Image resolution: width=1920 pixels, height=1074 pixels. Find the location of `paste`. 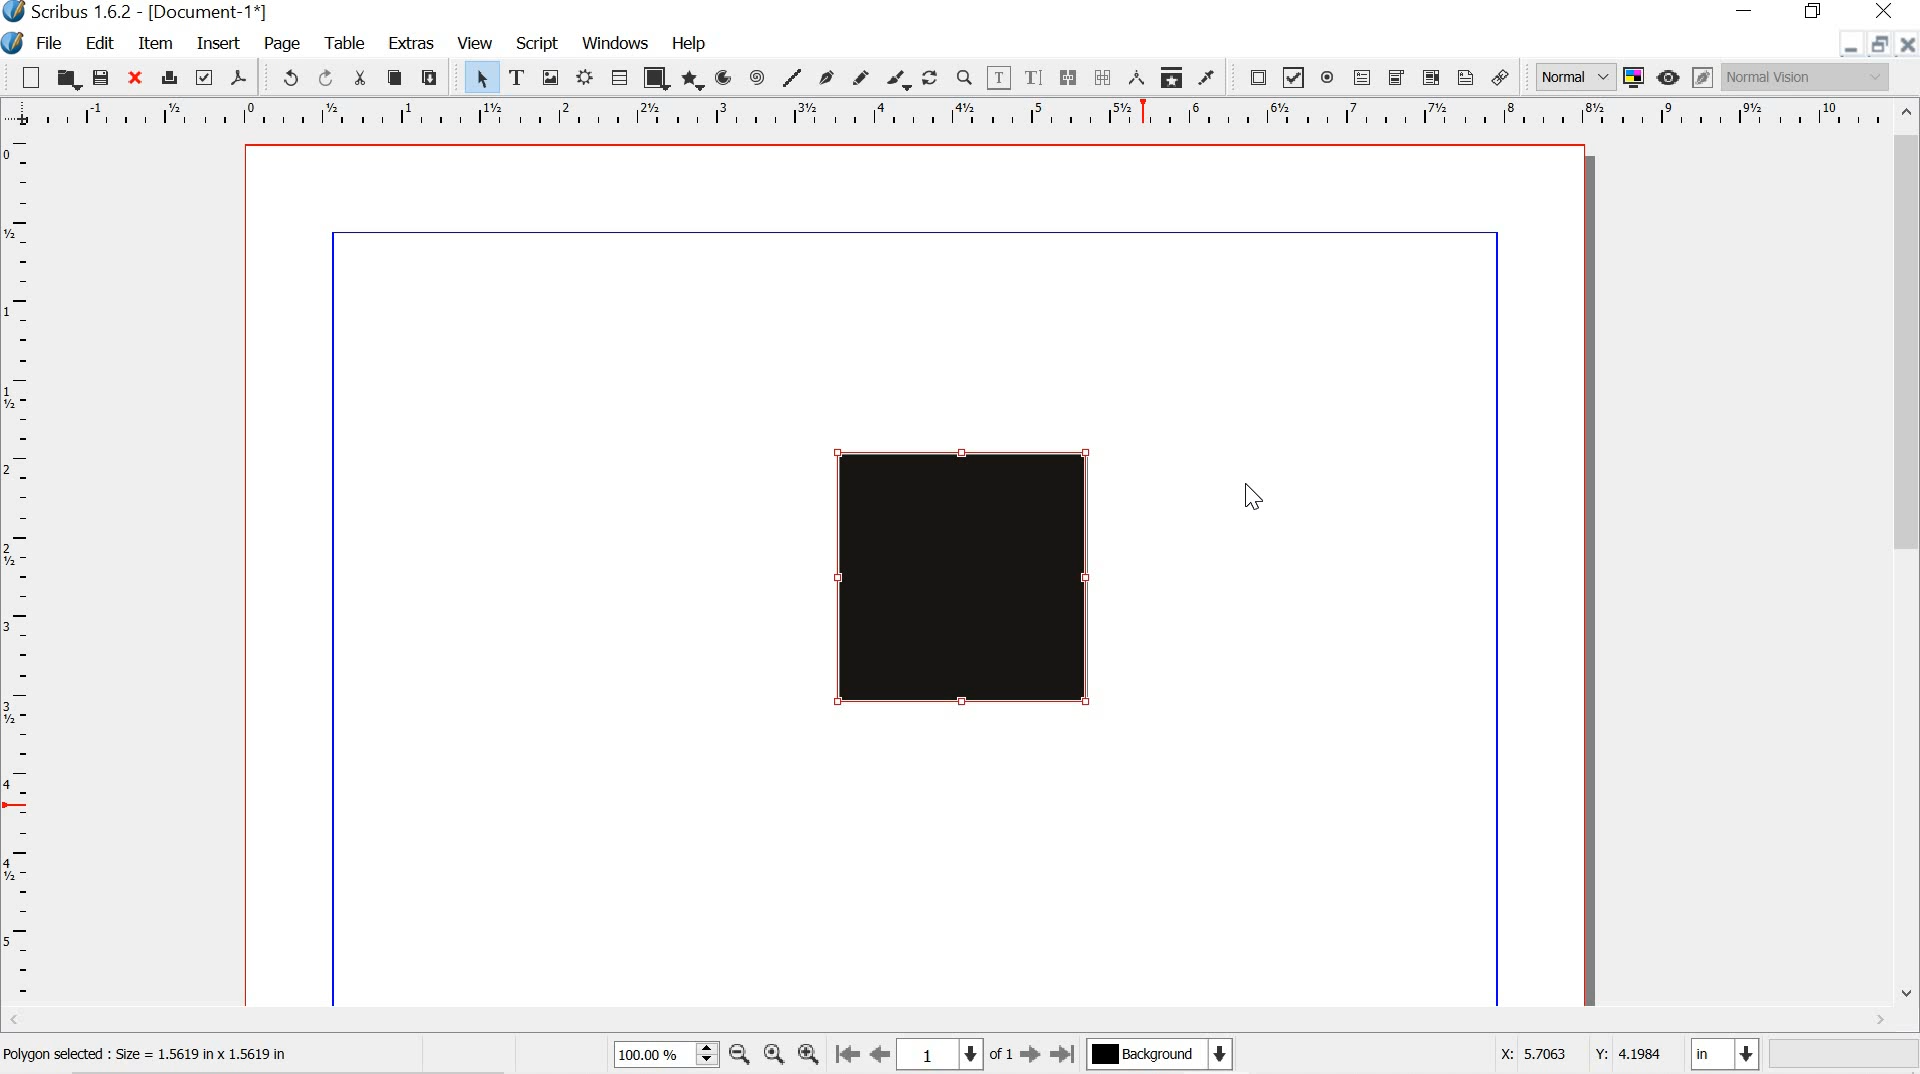

paste is located at coordinates (437, 78).